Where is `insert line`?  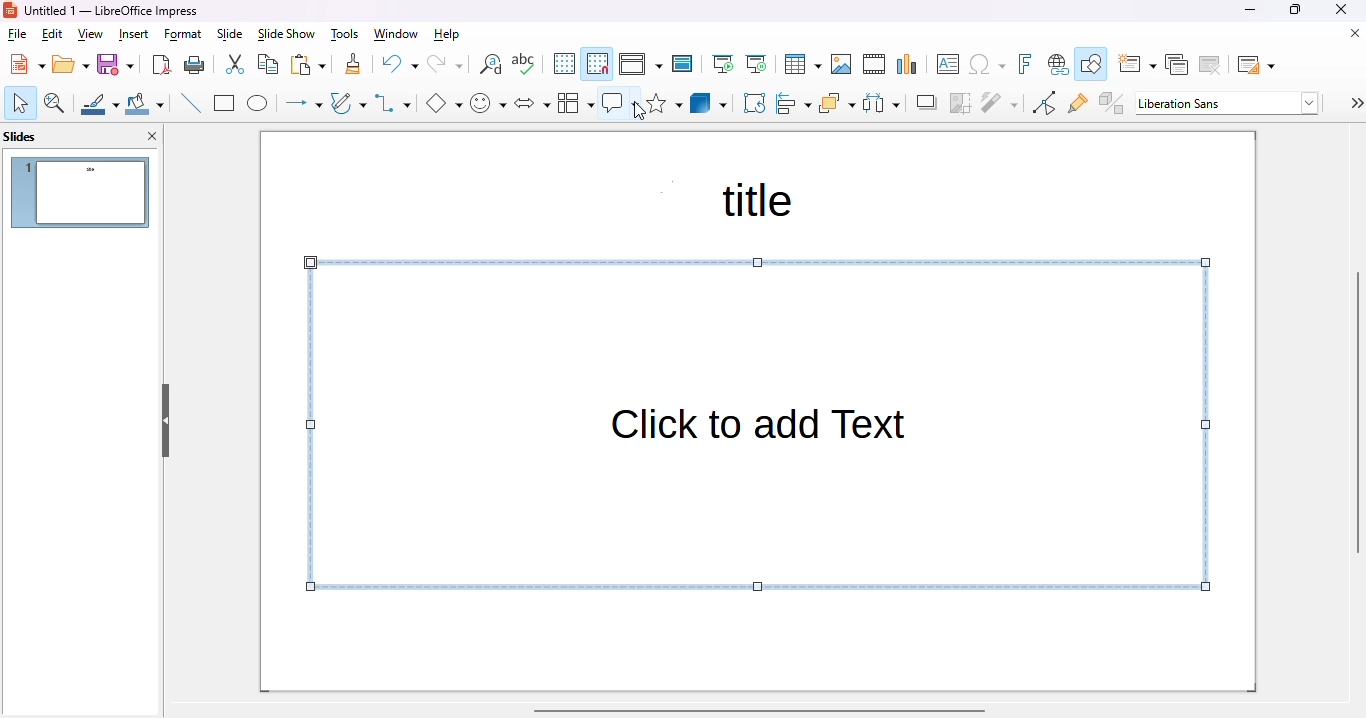 insert line is located at coordinates (190, 102).